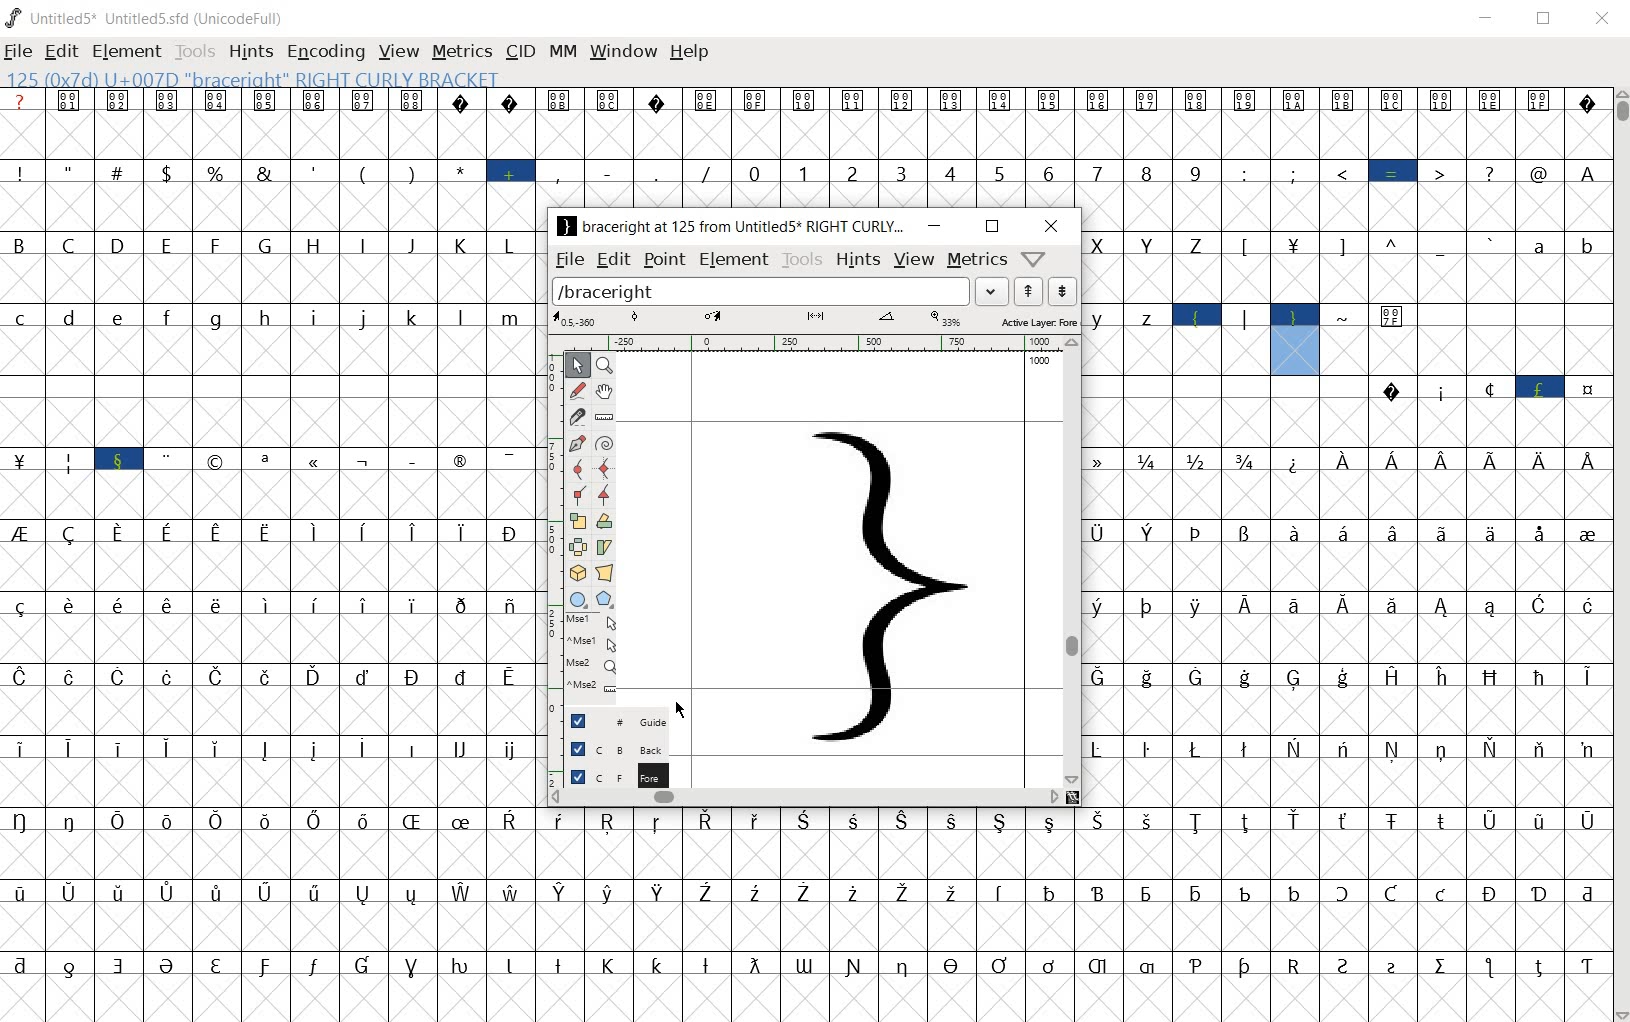  I want to click on ENCODING, so click(325, 52).